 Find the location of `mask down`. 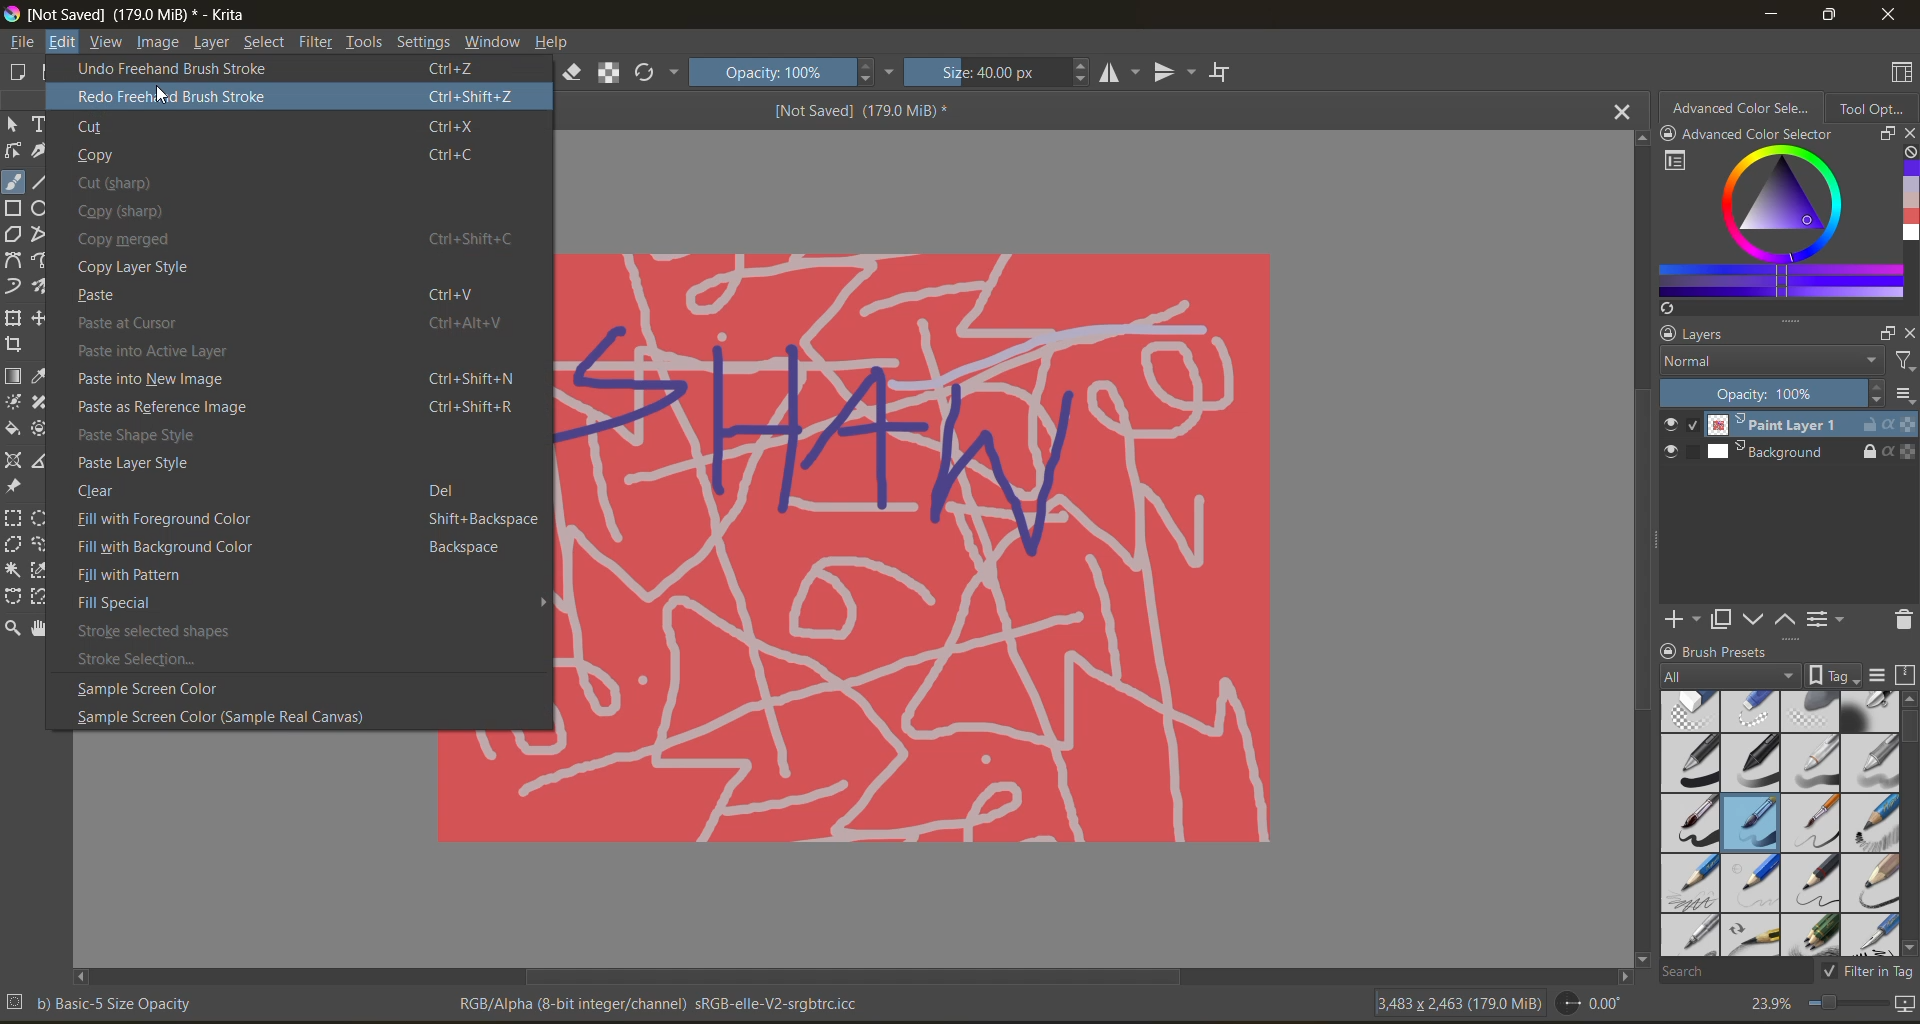

mask down is located at coordinates (1757, 619).